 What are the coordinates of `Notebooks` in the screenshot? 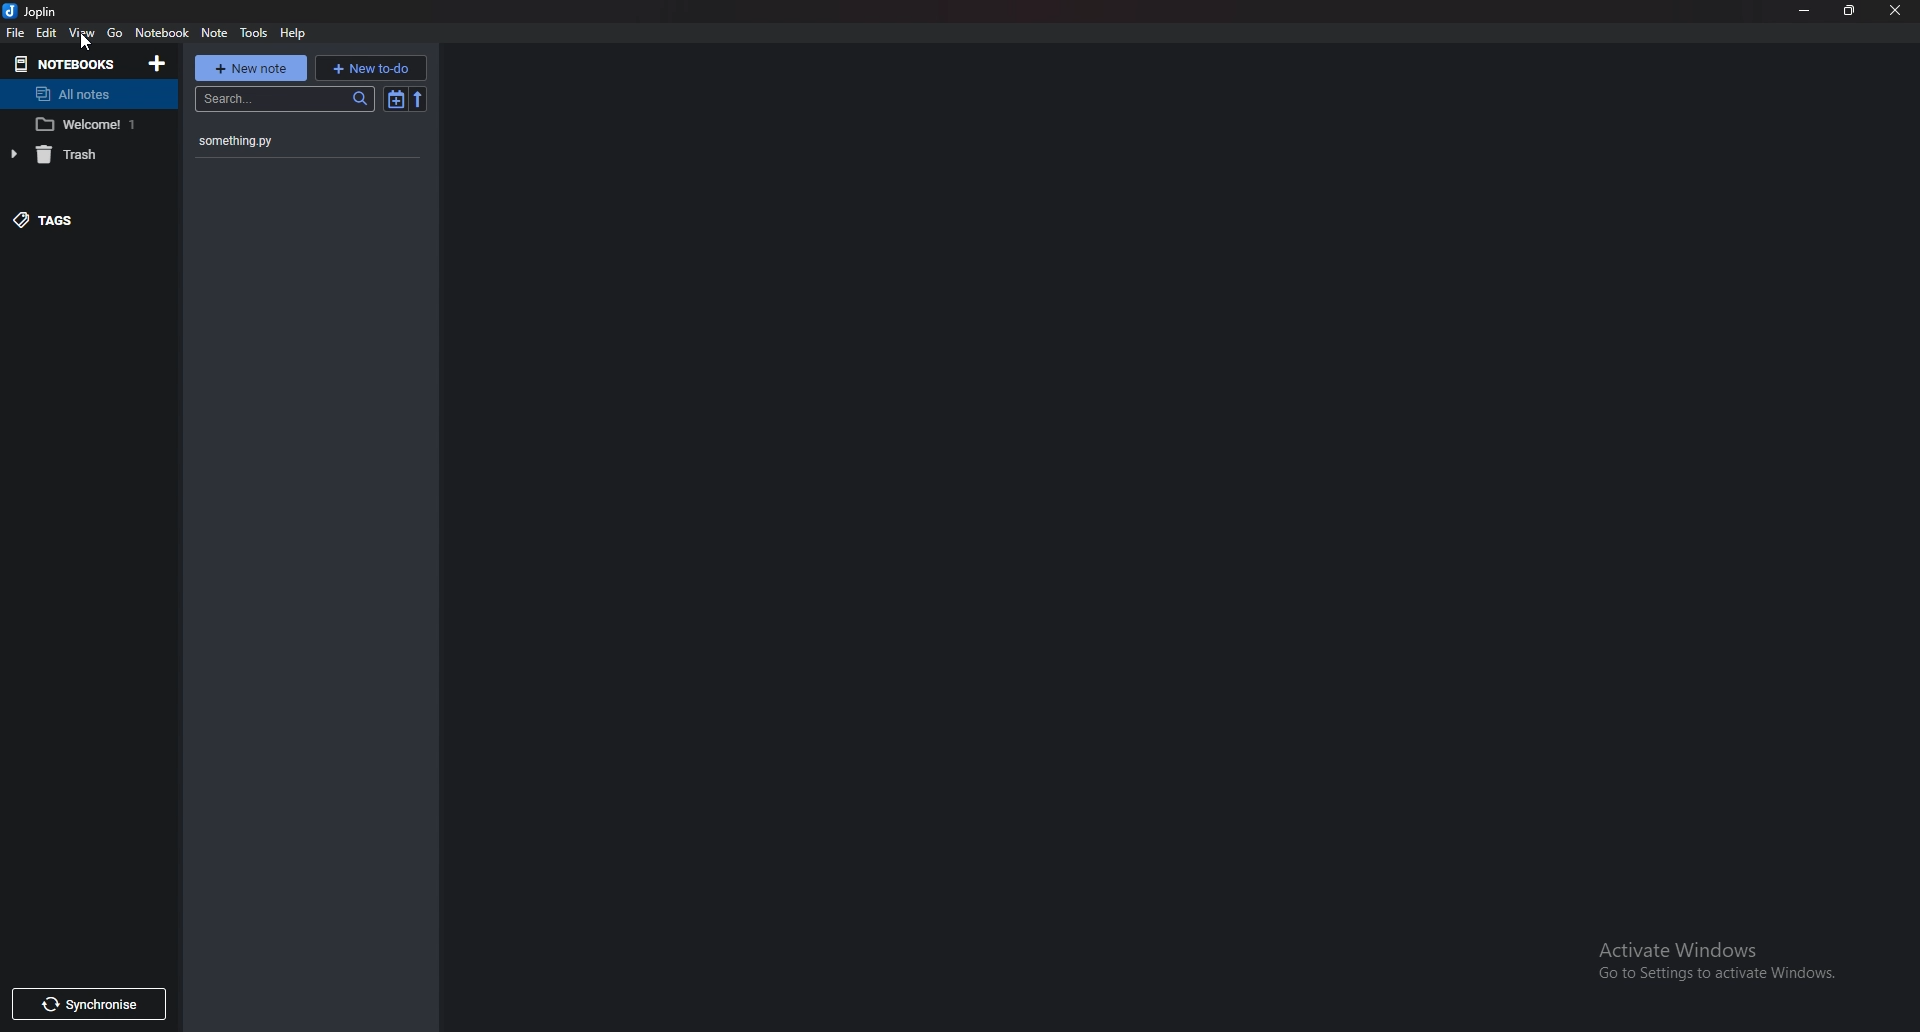 It's located at (59, 64).